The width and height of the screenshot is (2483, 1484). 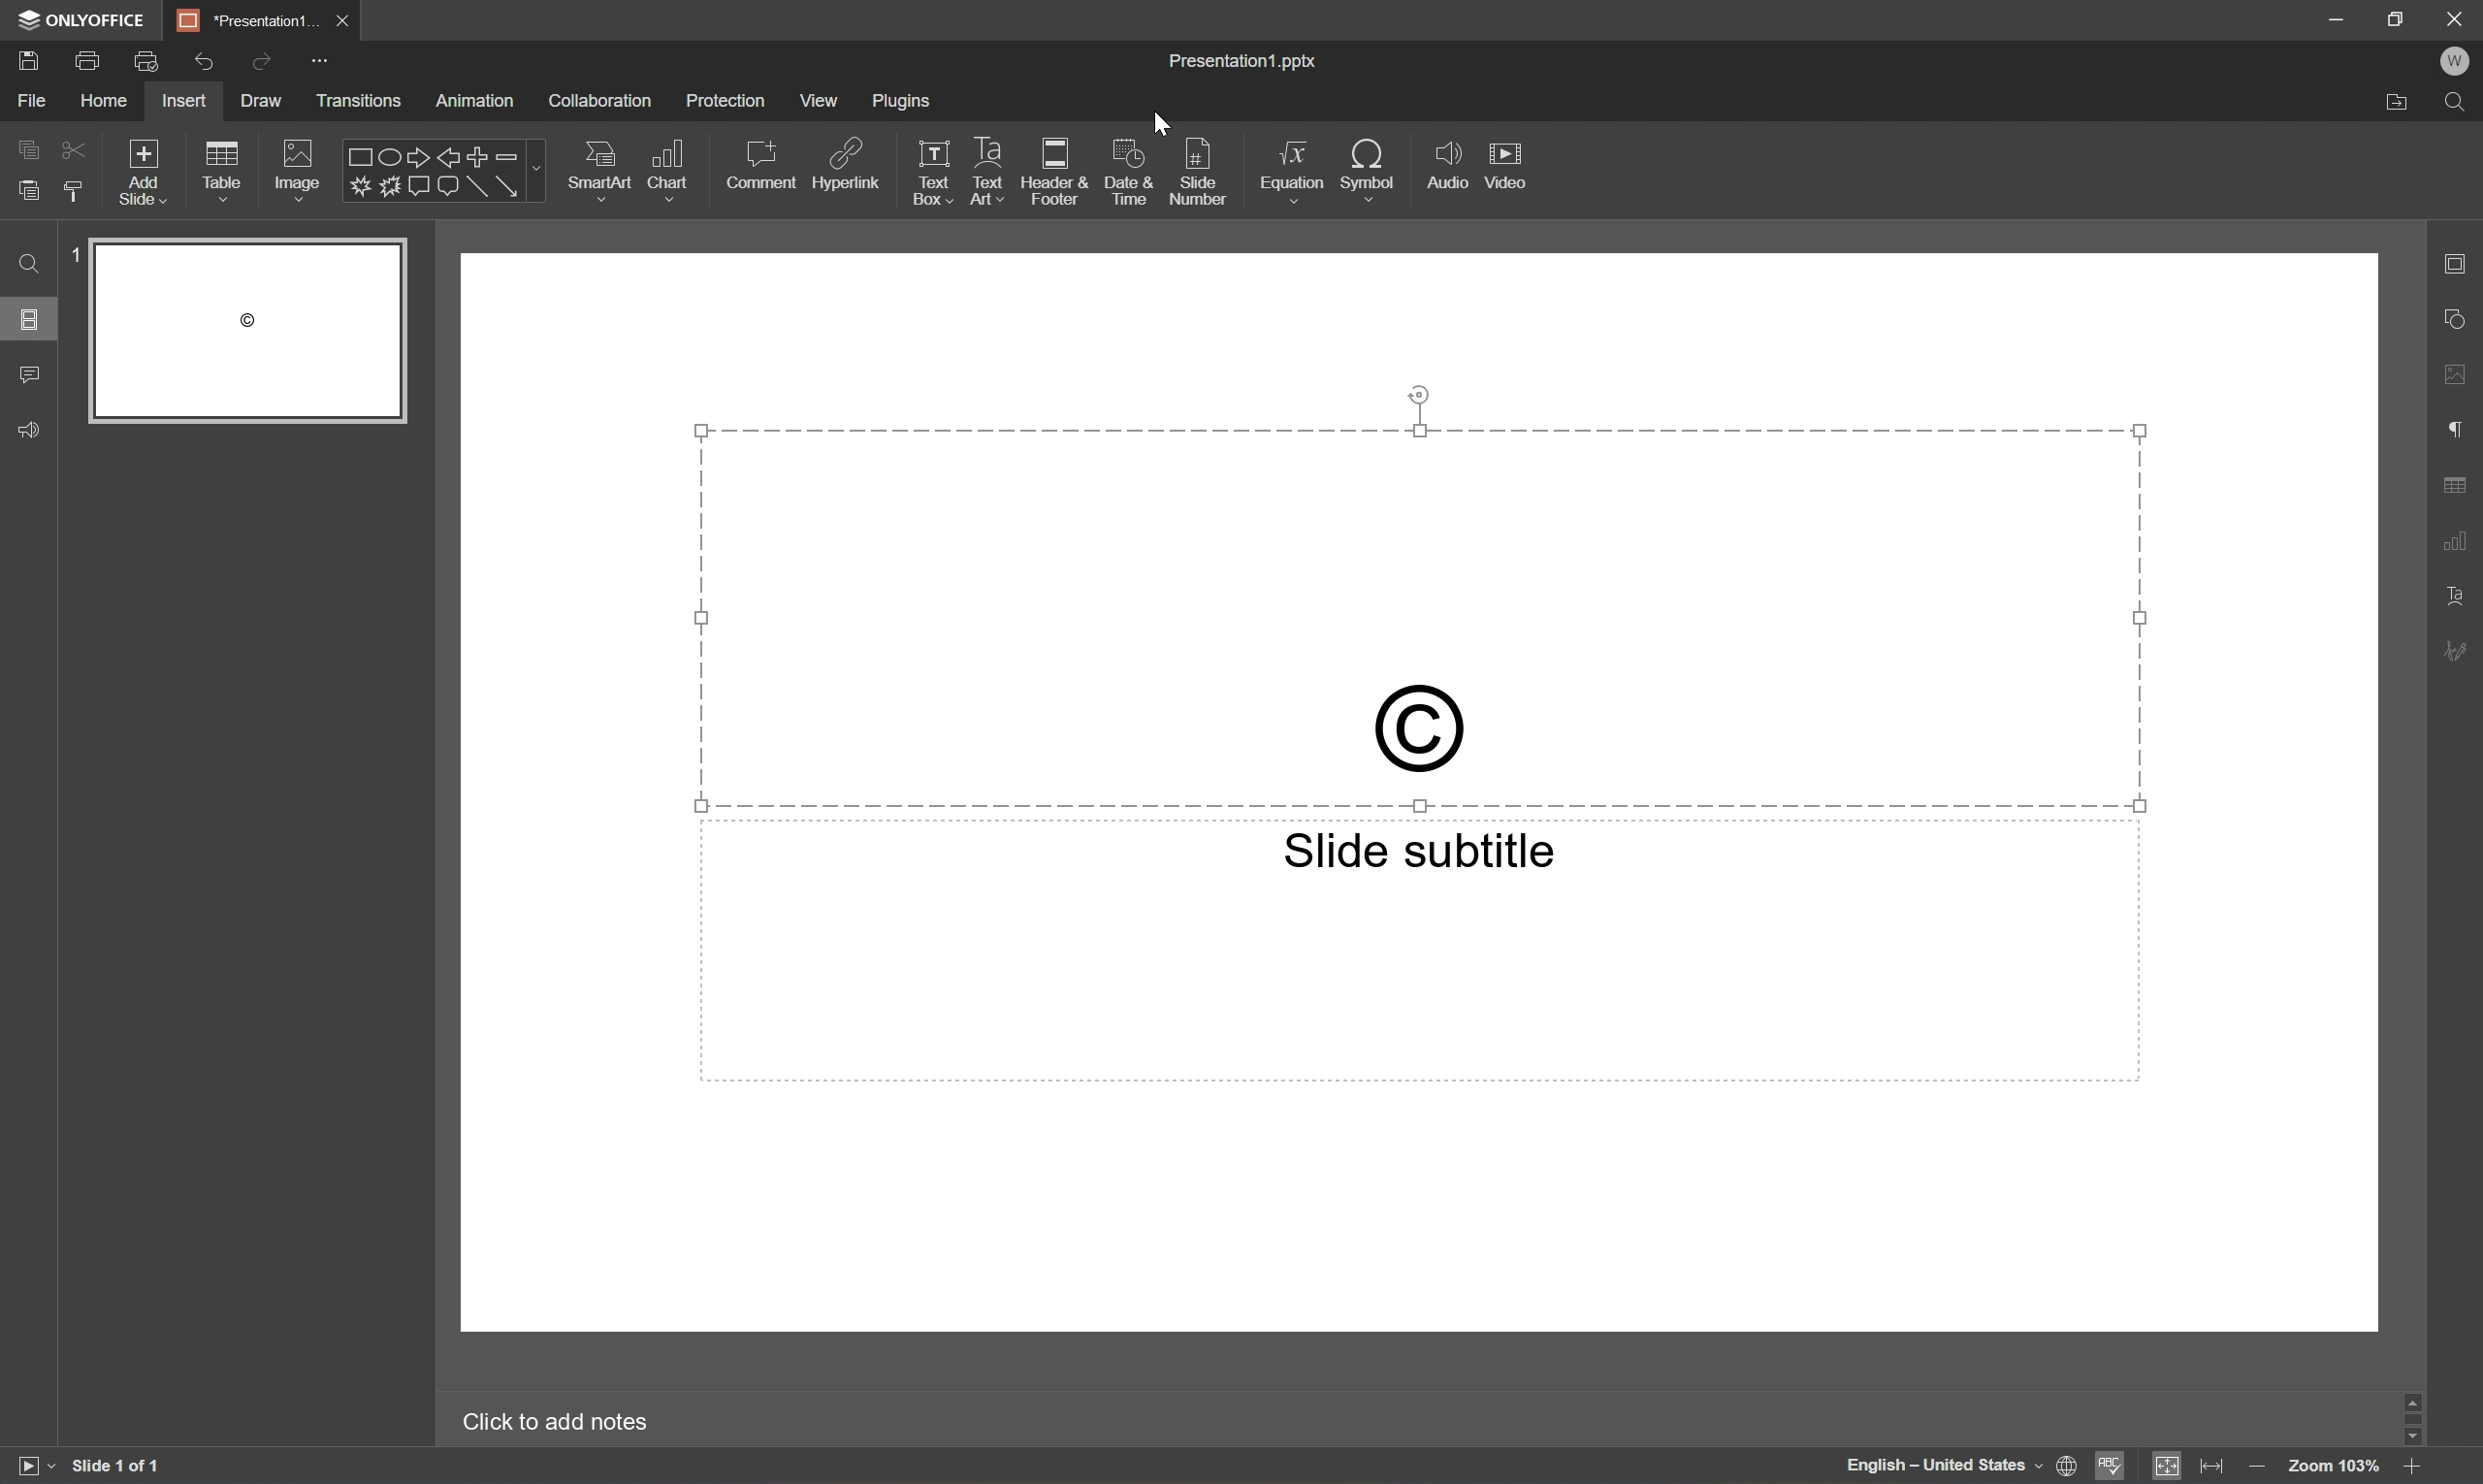 I want to click on Copyright sign, so click(x=1423, y=730).